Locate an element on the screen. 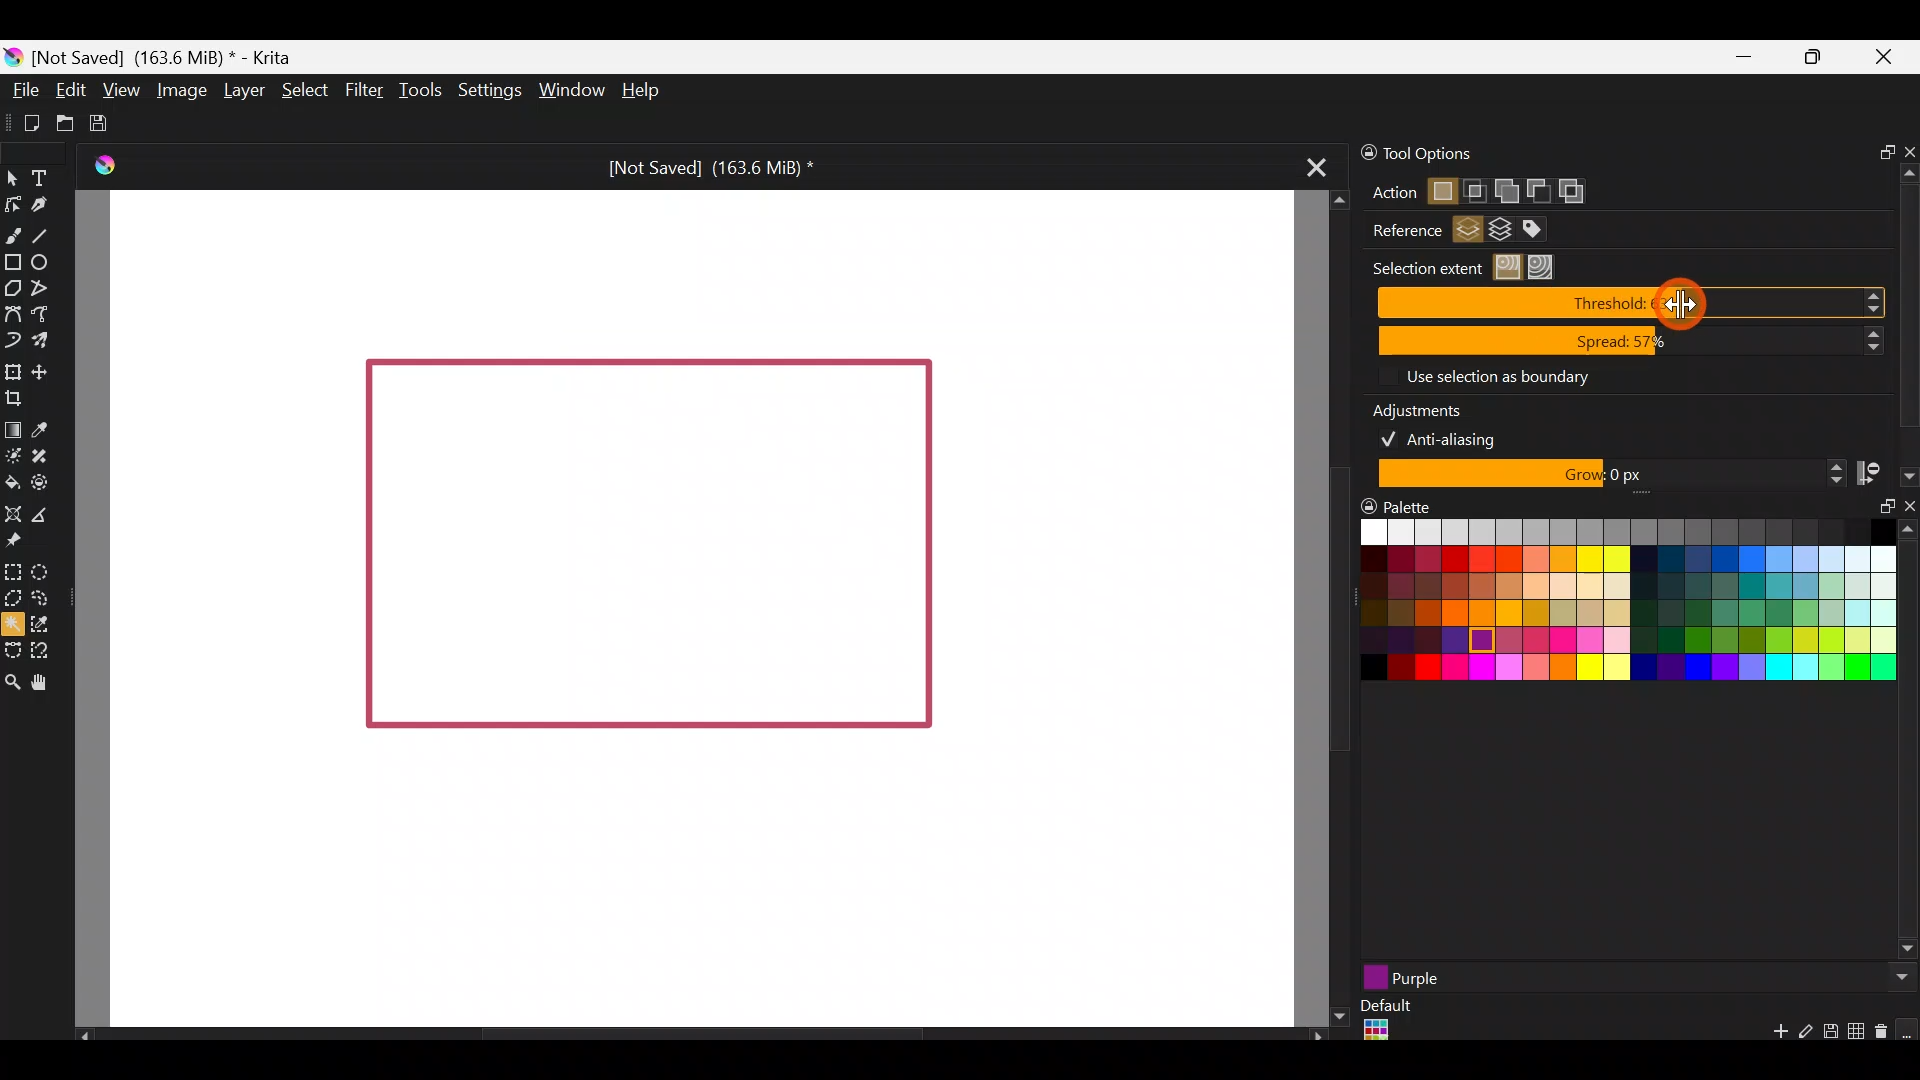  Polygon tool is located at coordinates (13, 288).